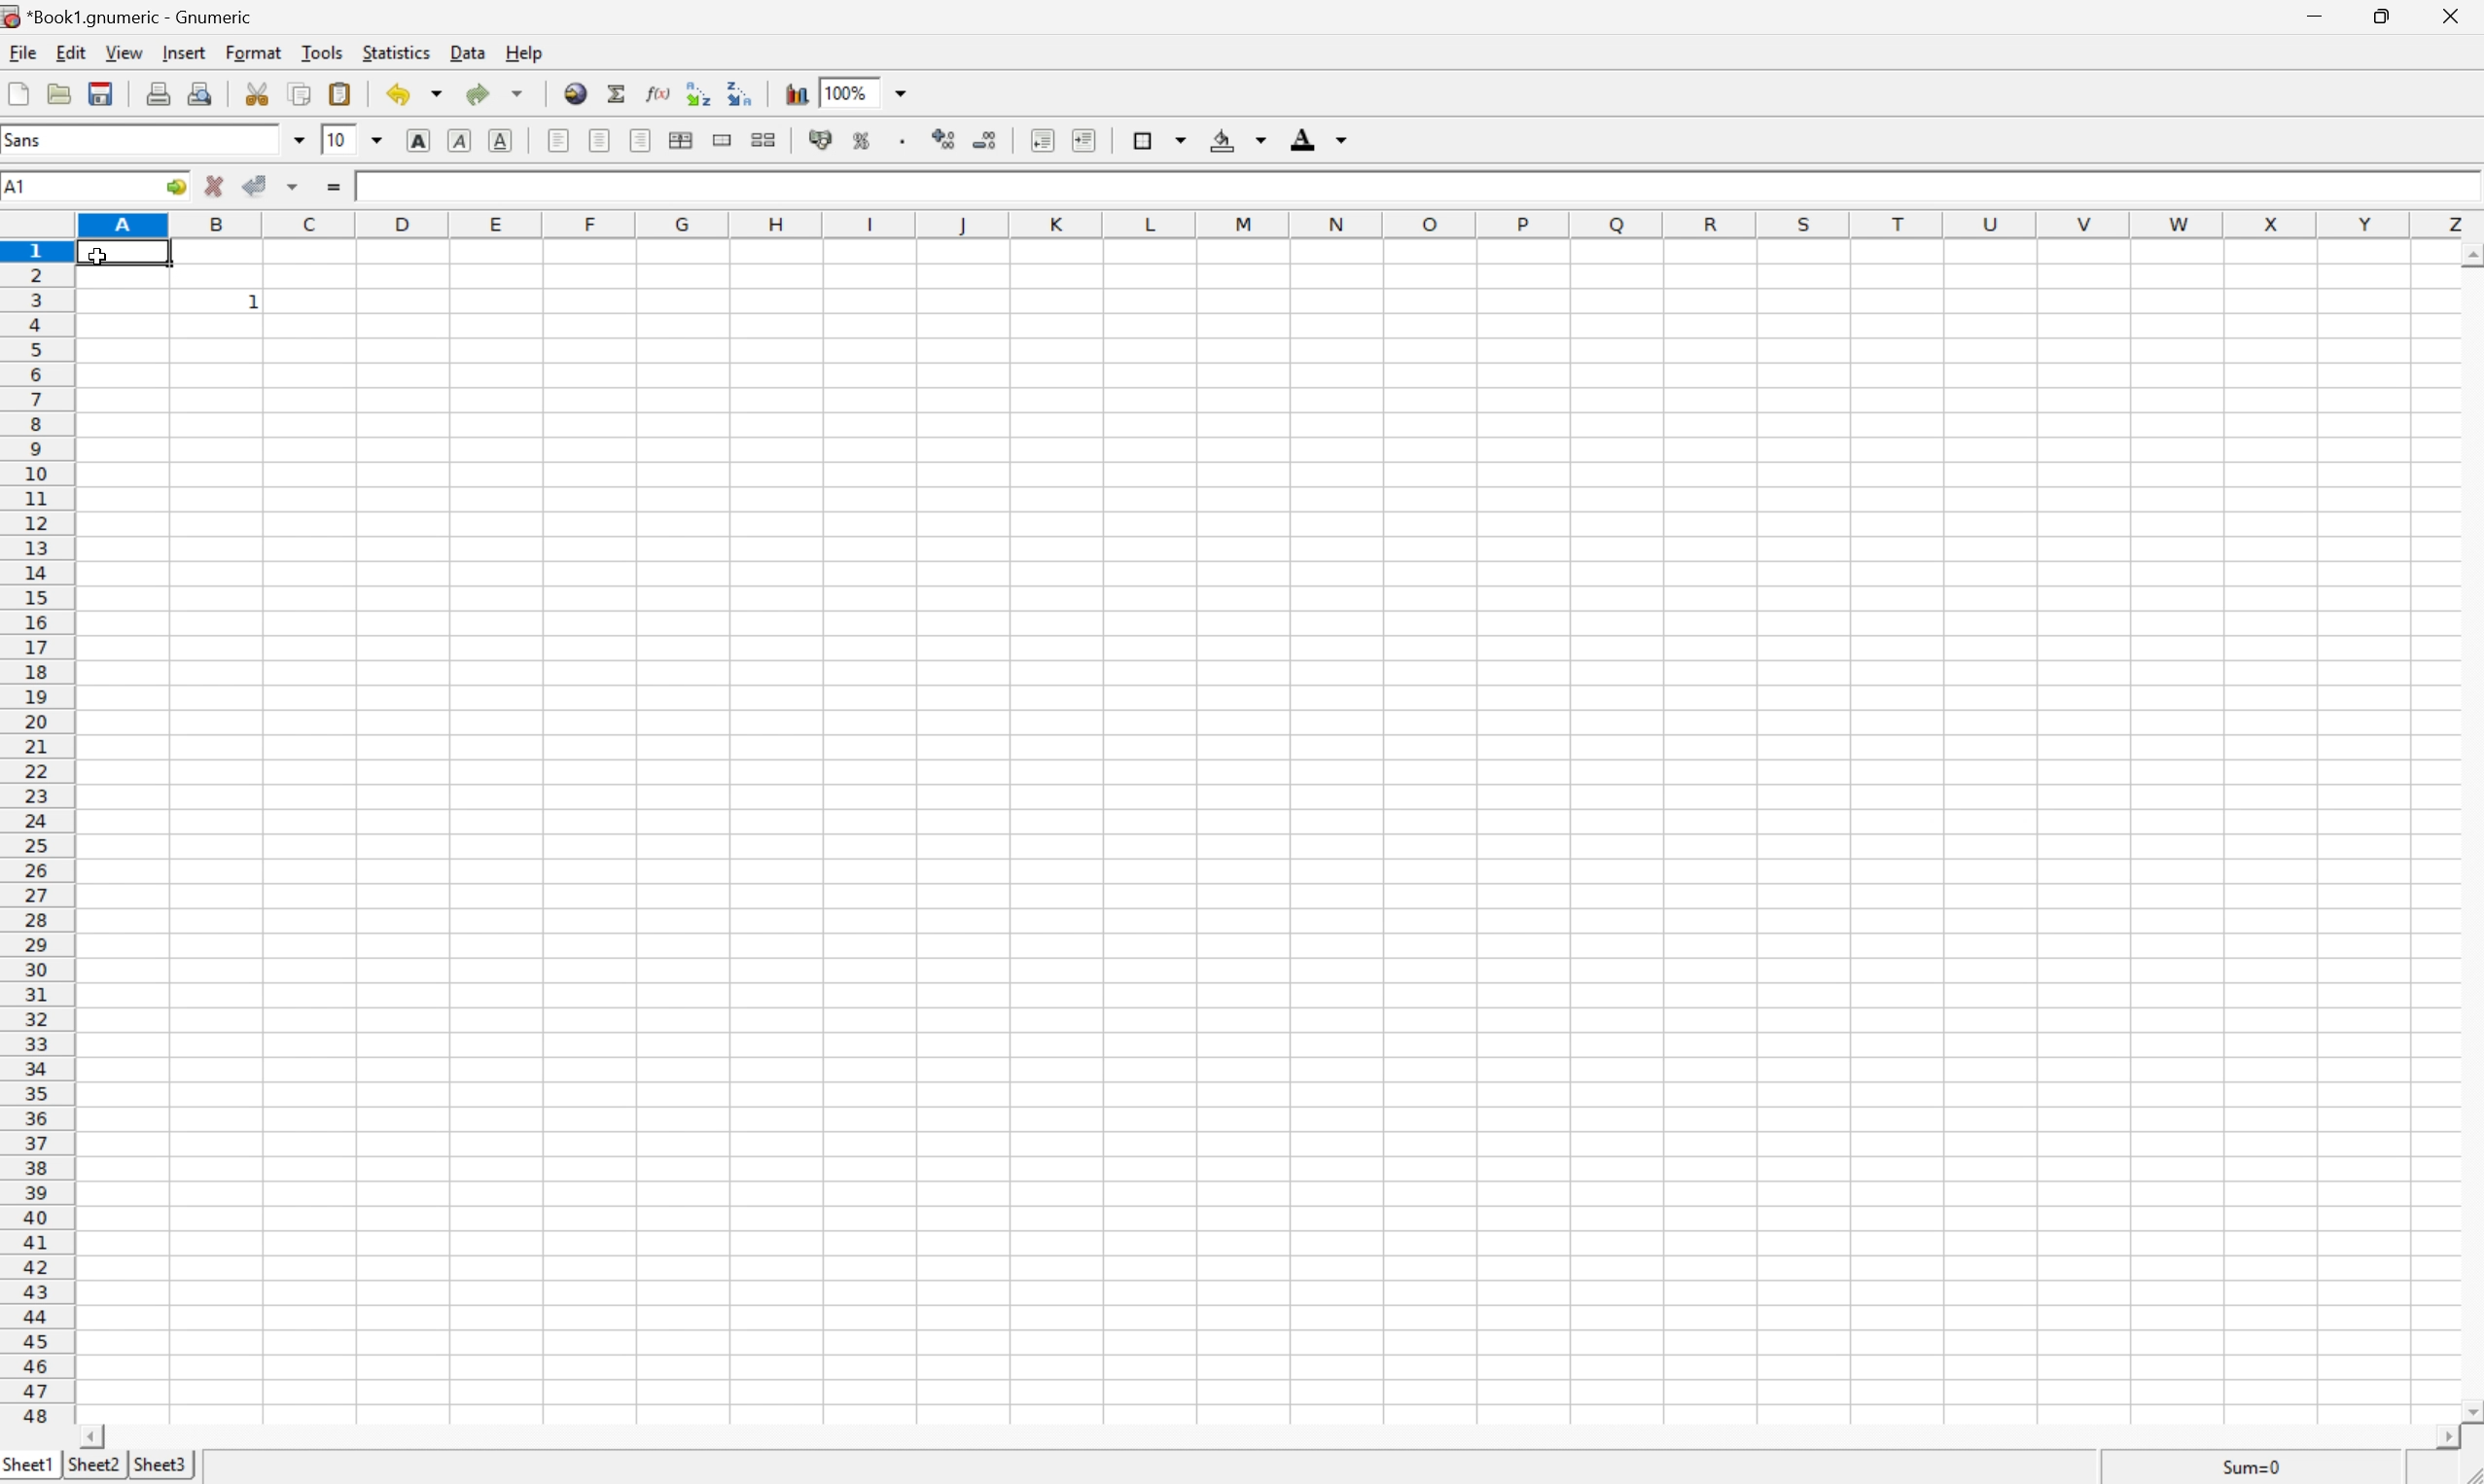 This screenshot has height=1484, width=2484. I want to click on cursor, so click(97, 257).